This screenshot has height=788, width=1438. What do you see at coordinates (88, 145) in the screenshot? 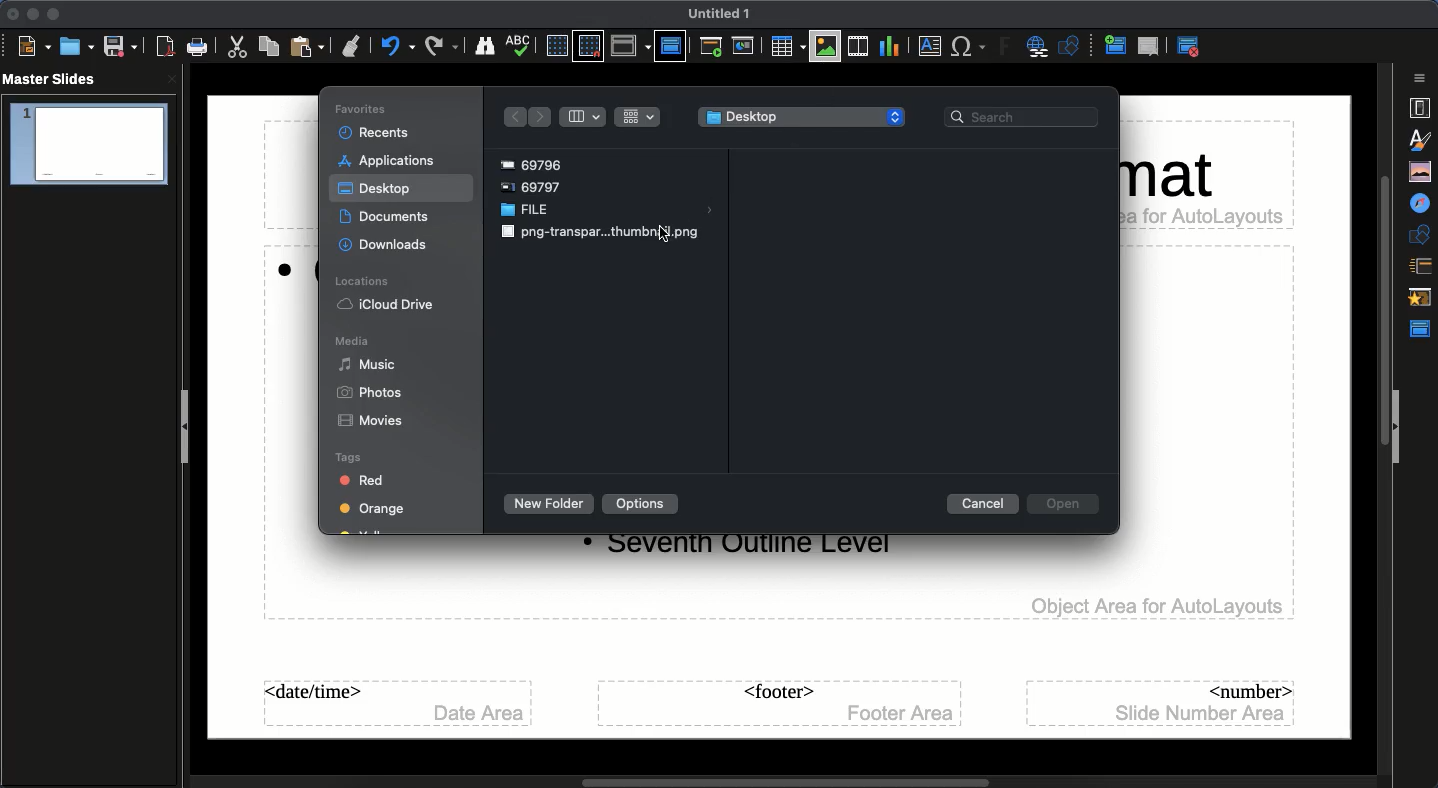
I see `slide 1` at bounding box center [88, 145].